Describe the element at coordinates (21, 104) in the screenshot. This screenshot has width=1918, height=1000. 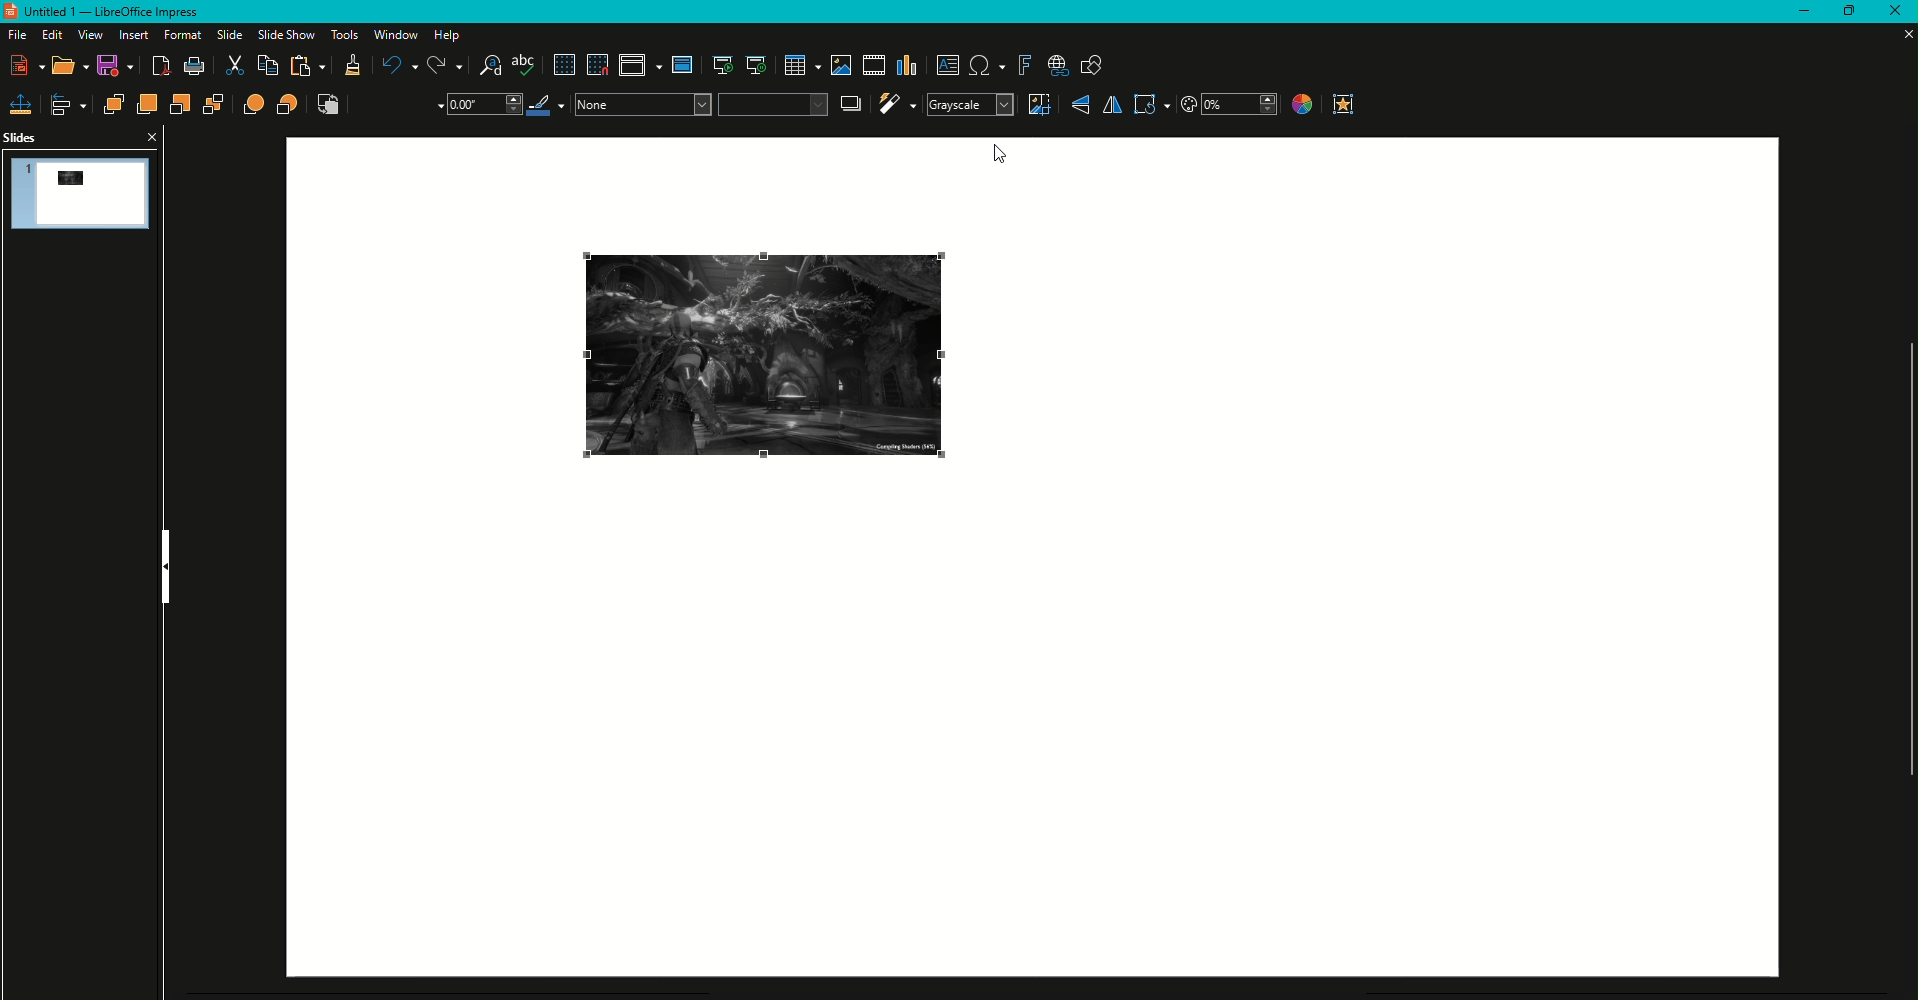
I see `Position and Size` at that location.